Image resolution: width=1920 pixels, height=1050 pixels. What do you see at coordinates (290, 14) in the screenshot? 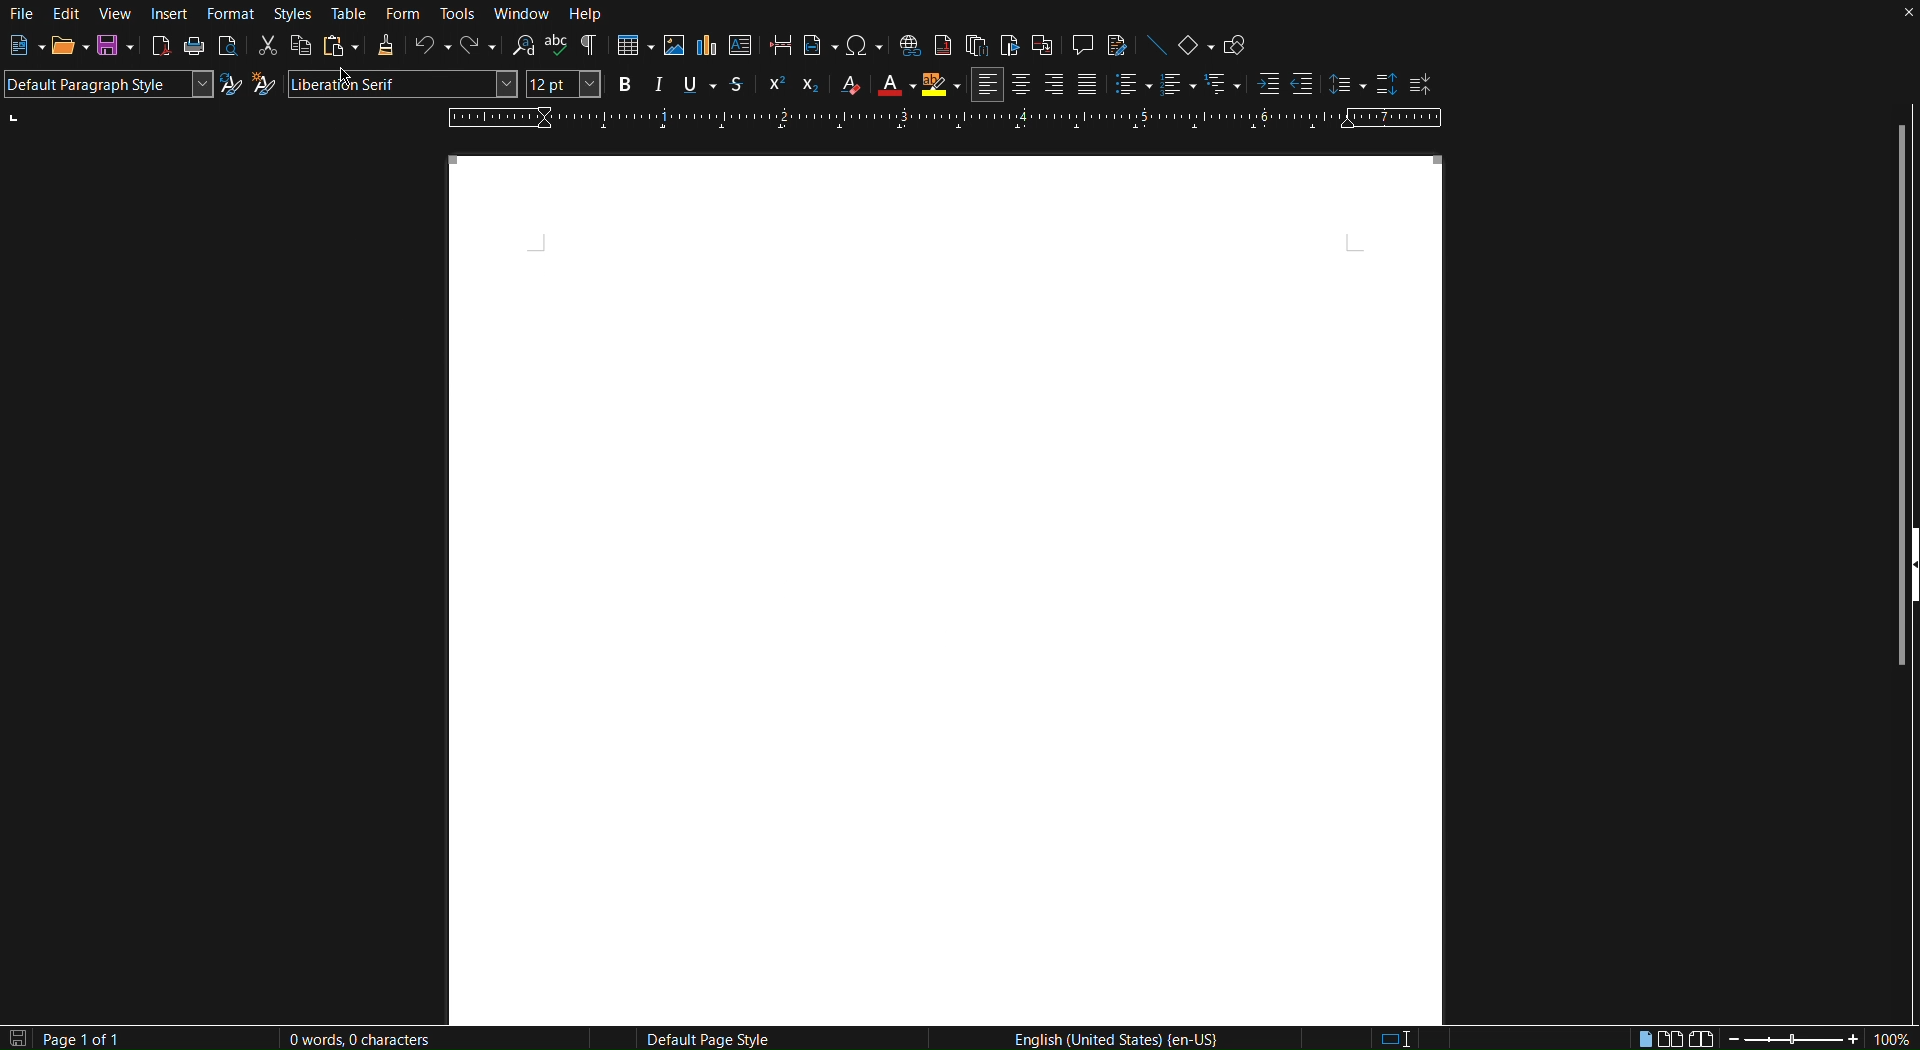
I see `Styles` at bounding box center [290, 14].